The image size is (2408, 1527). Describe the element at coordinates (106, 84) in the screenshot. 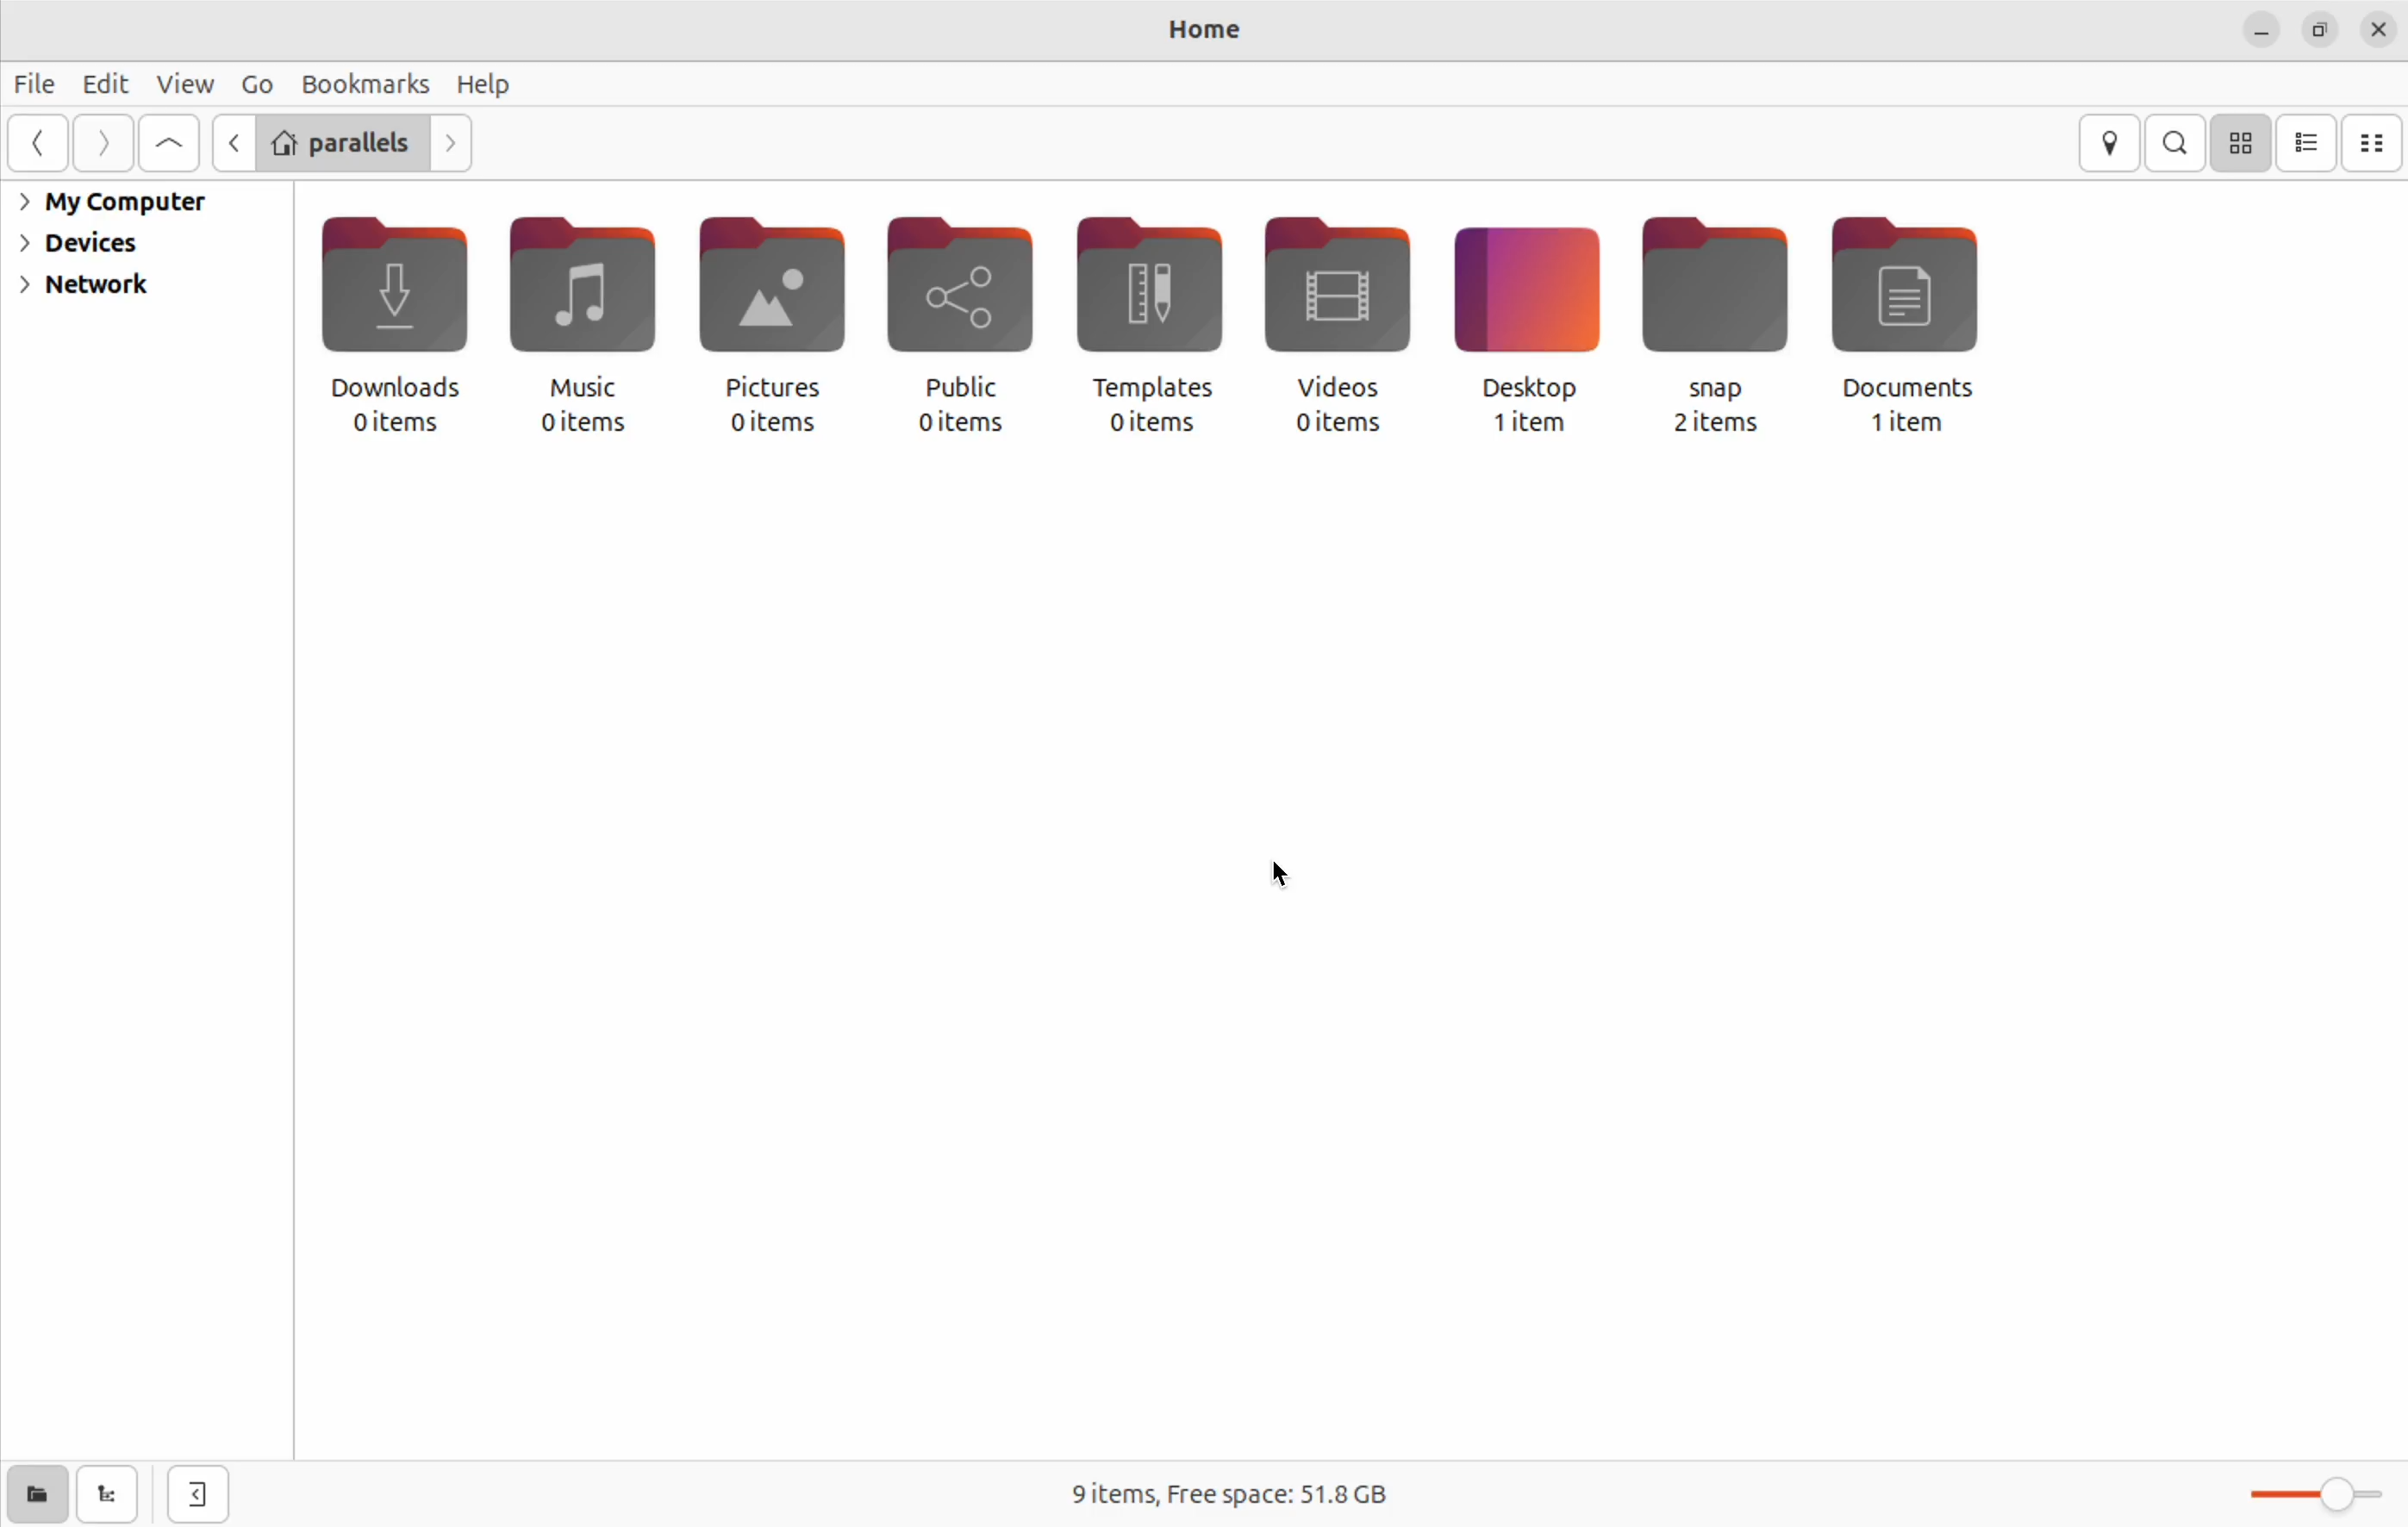

I see `Edit` at that location.